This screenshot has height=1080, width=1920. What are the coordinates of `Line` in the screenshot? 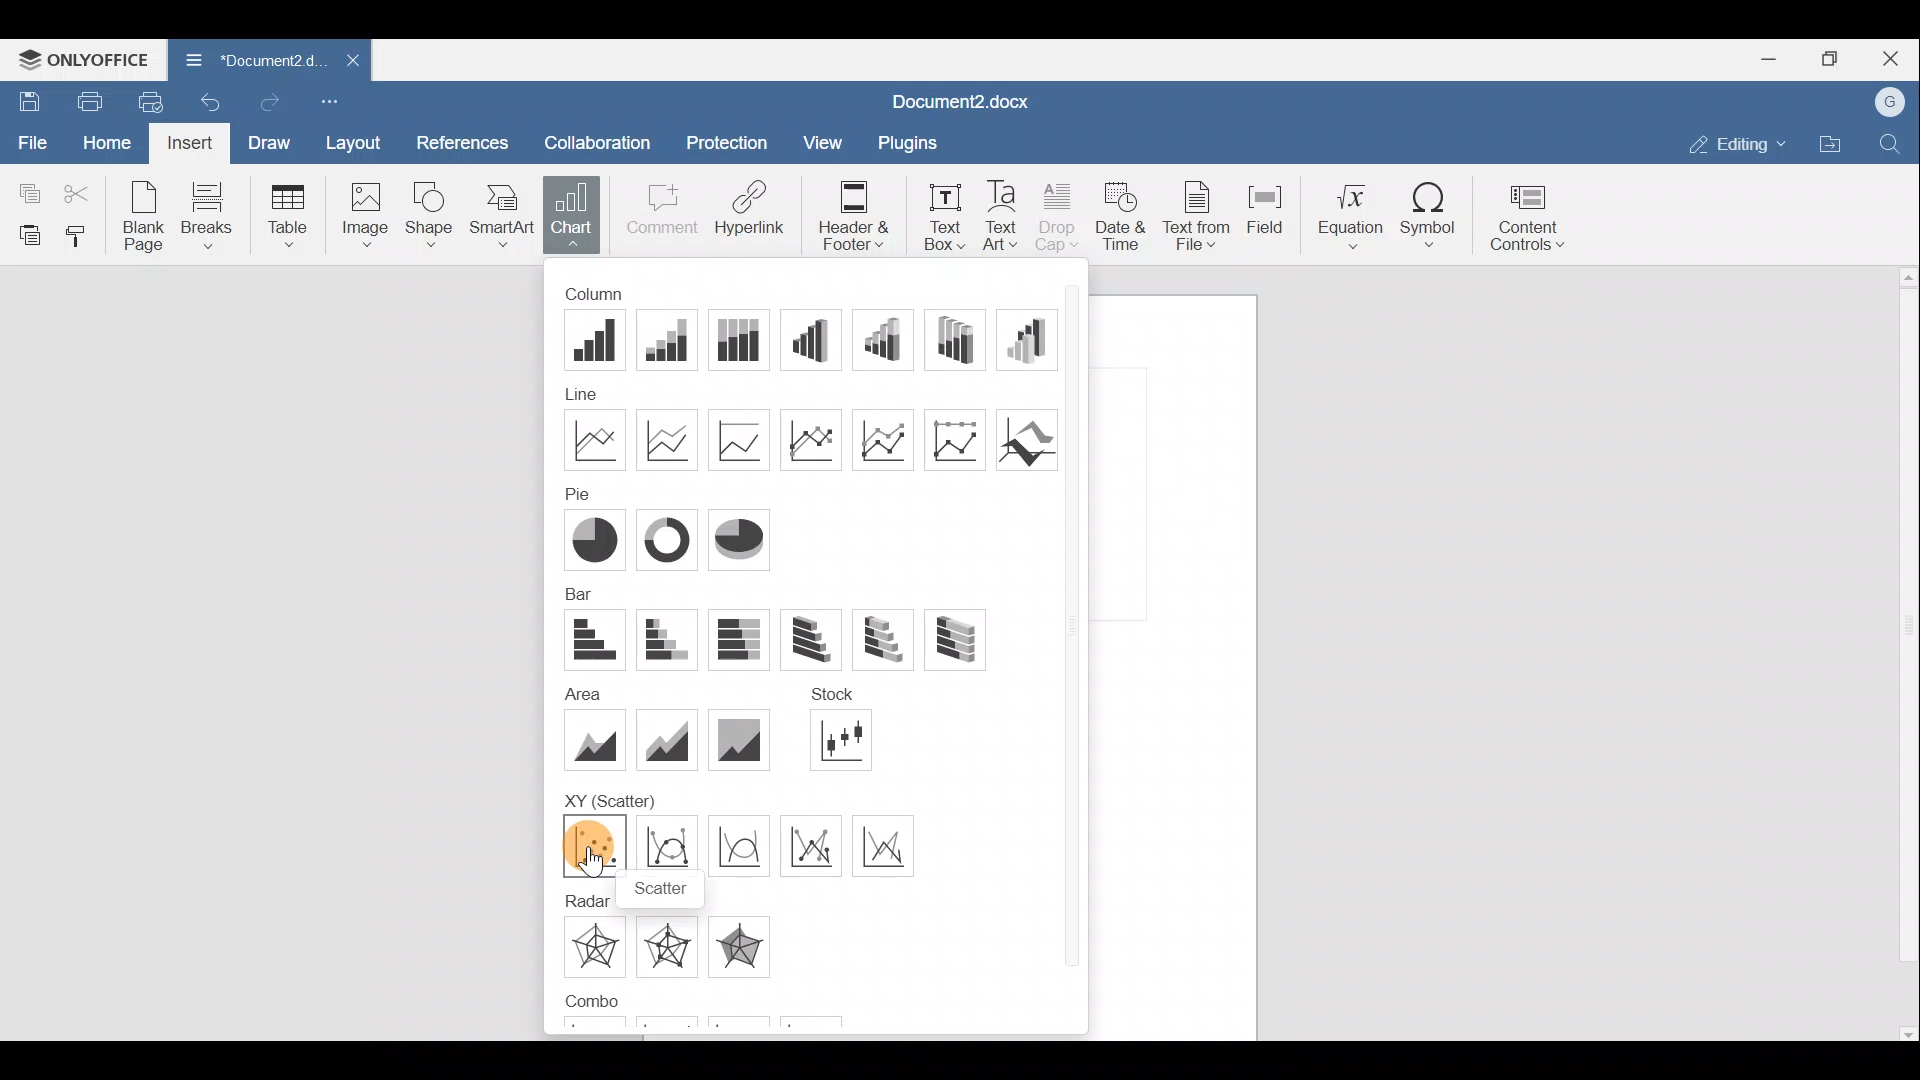 It's located at (595, 438).